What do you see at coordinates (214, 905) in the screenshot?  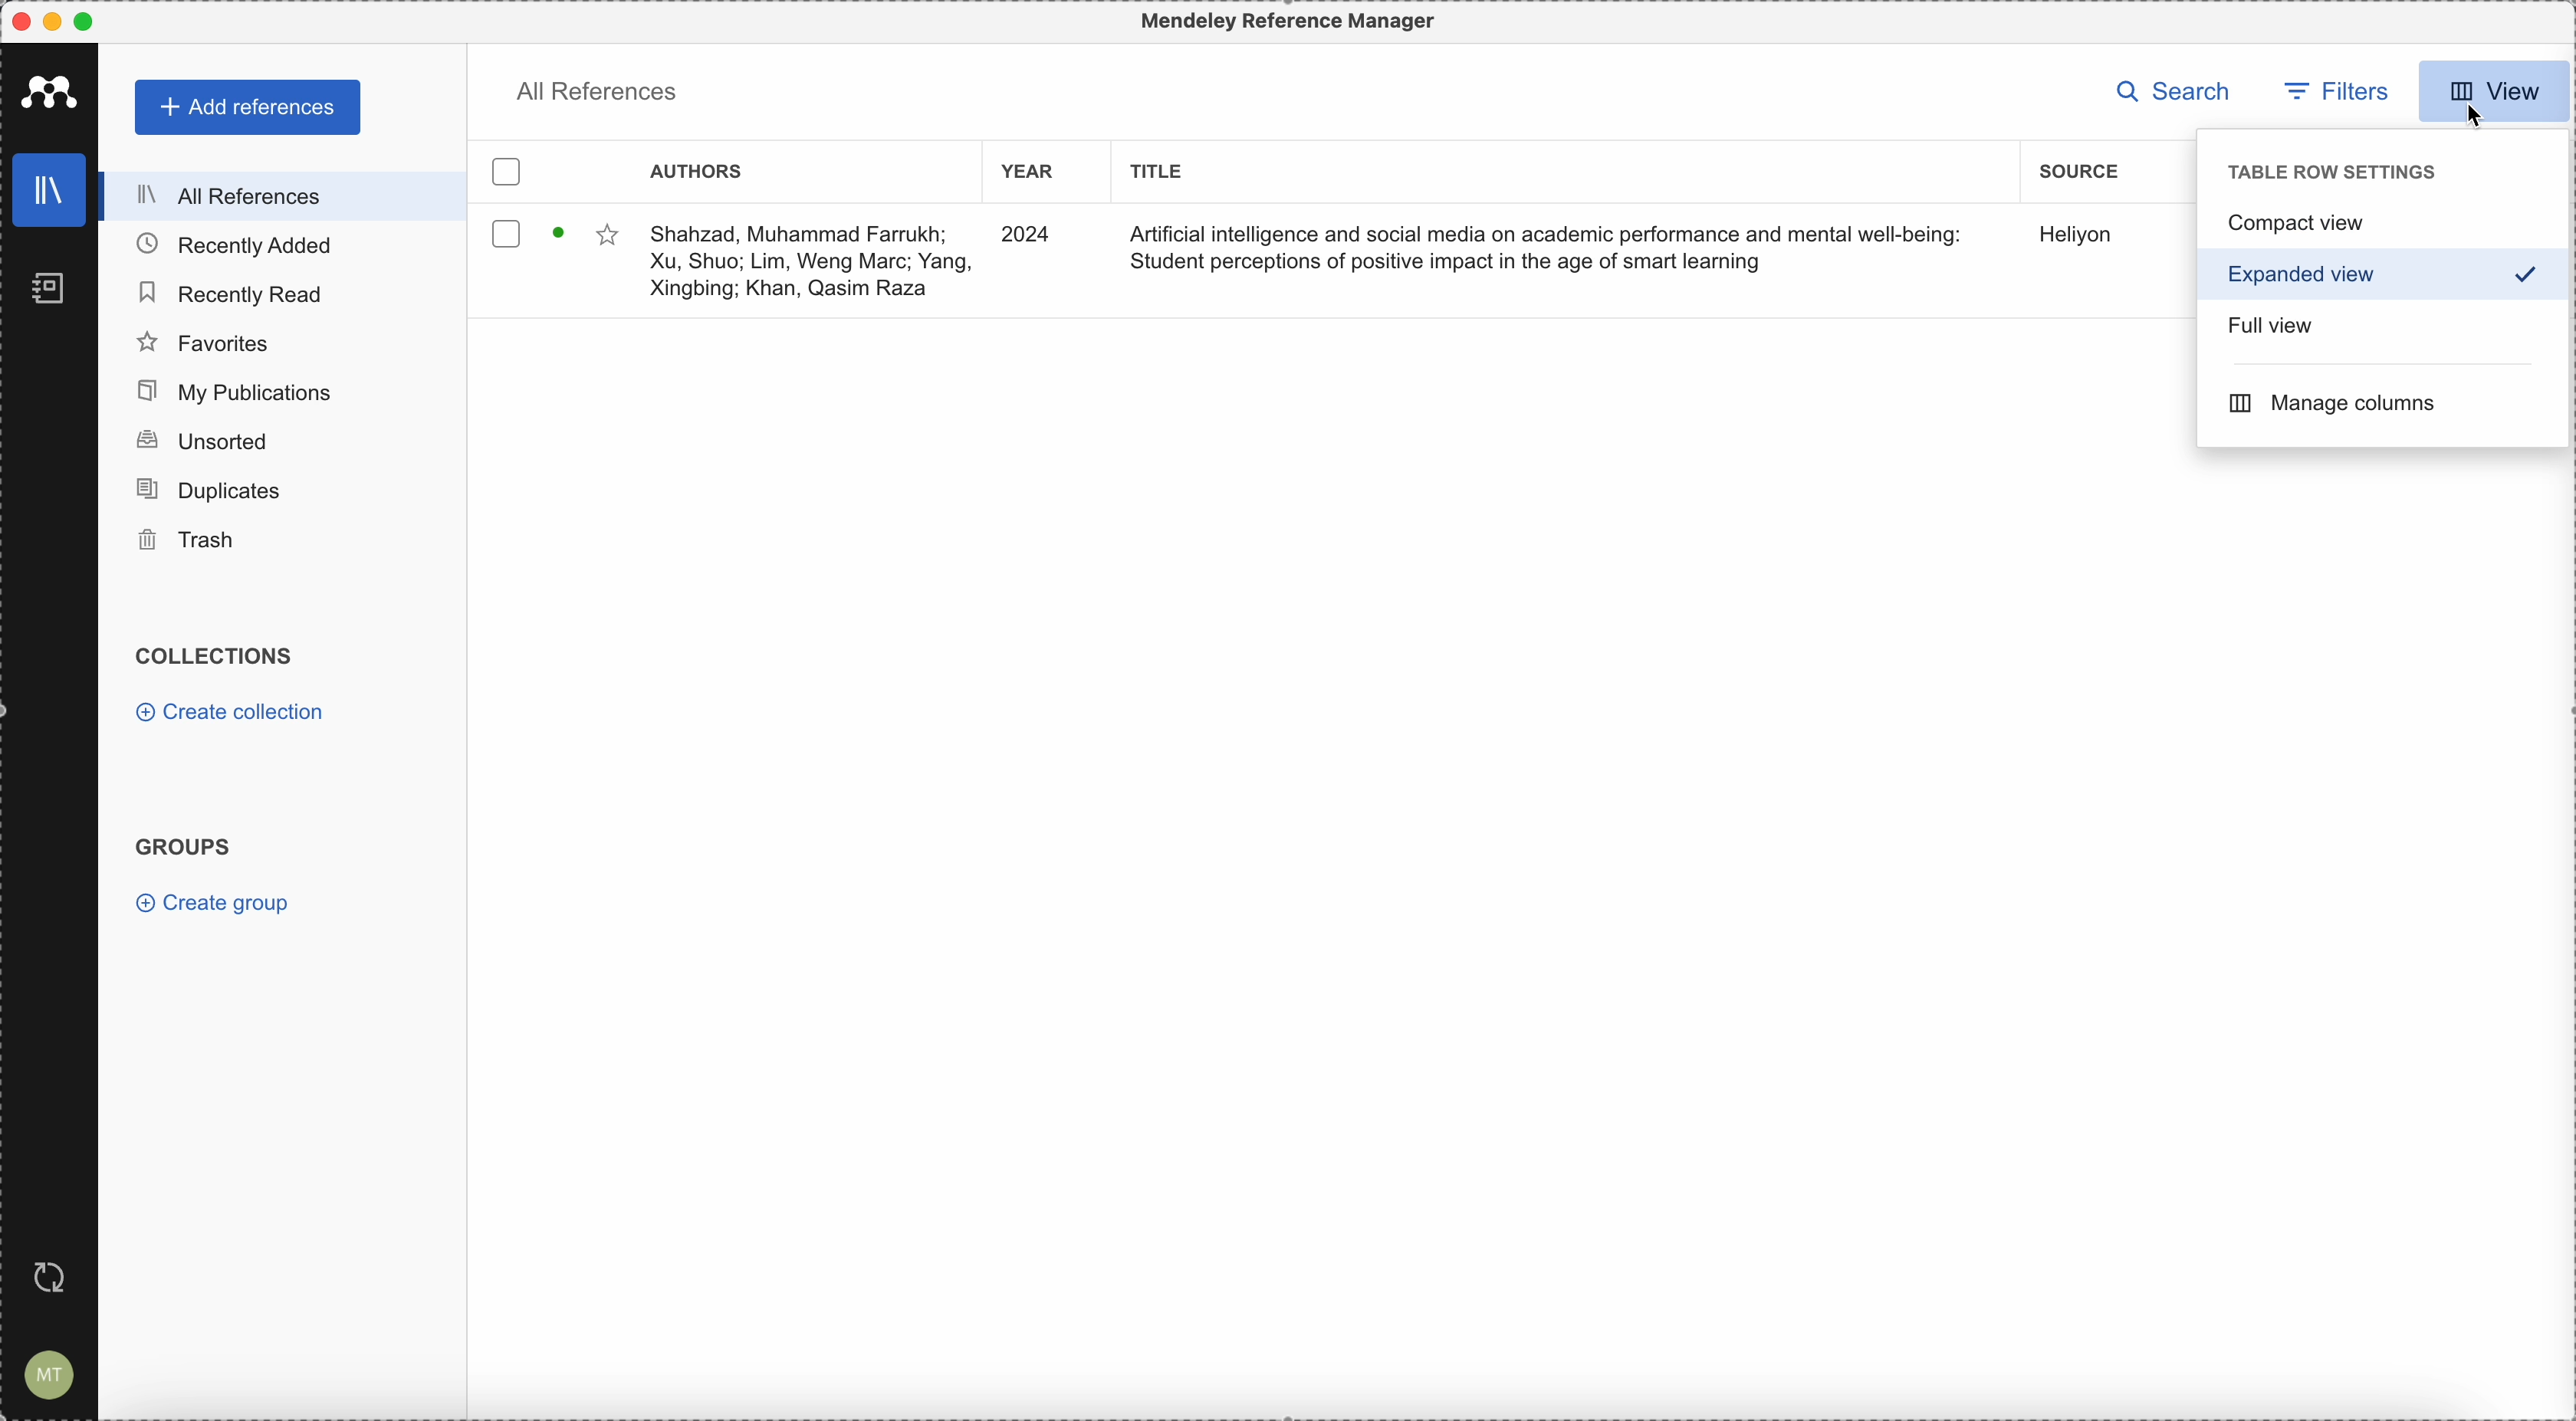 I see `create group` at bounding box center [214, 905].